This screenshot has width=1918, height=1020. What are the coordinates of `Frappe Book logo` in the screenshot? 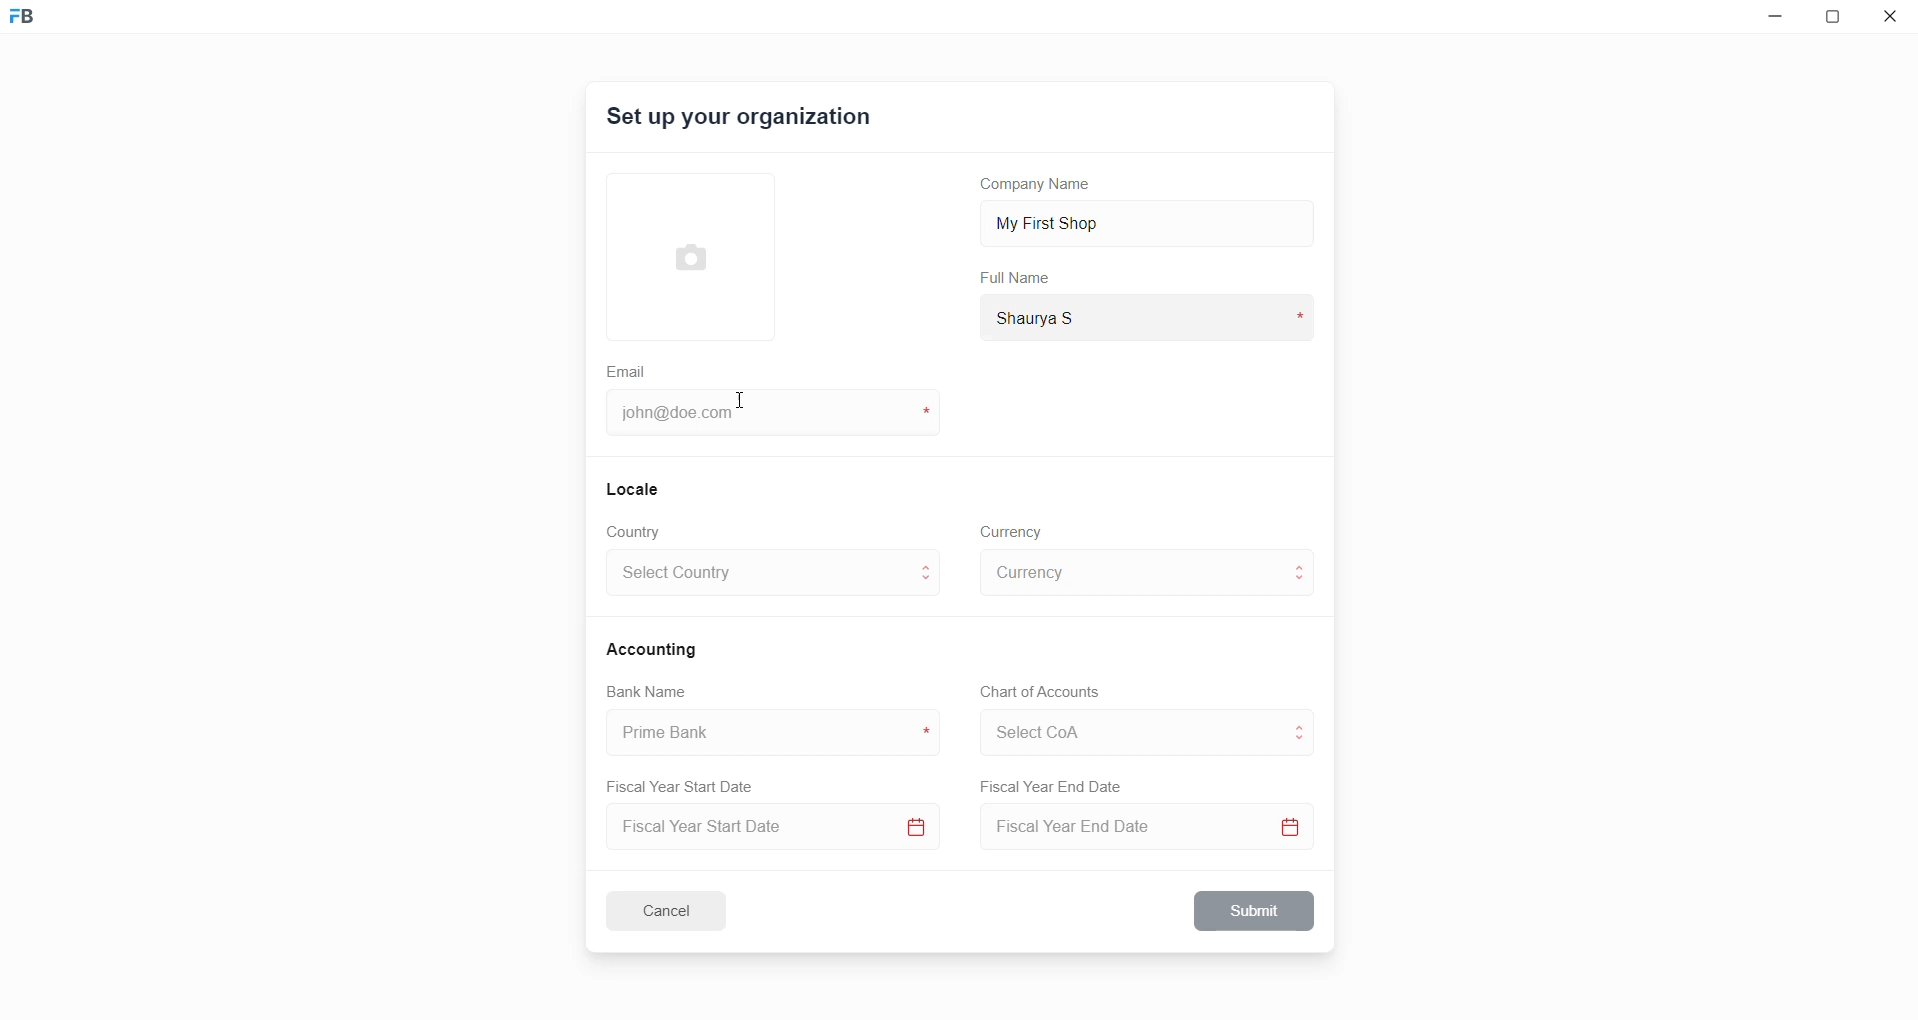 It's located at (39, 25).